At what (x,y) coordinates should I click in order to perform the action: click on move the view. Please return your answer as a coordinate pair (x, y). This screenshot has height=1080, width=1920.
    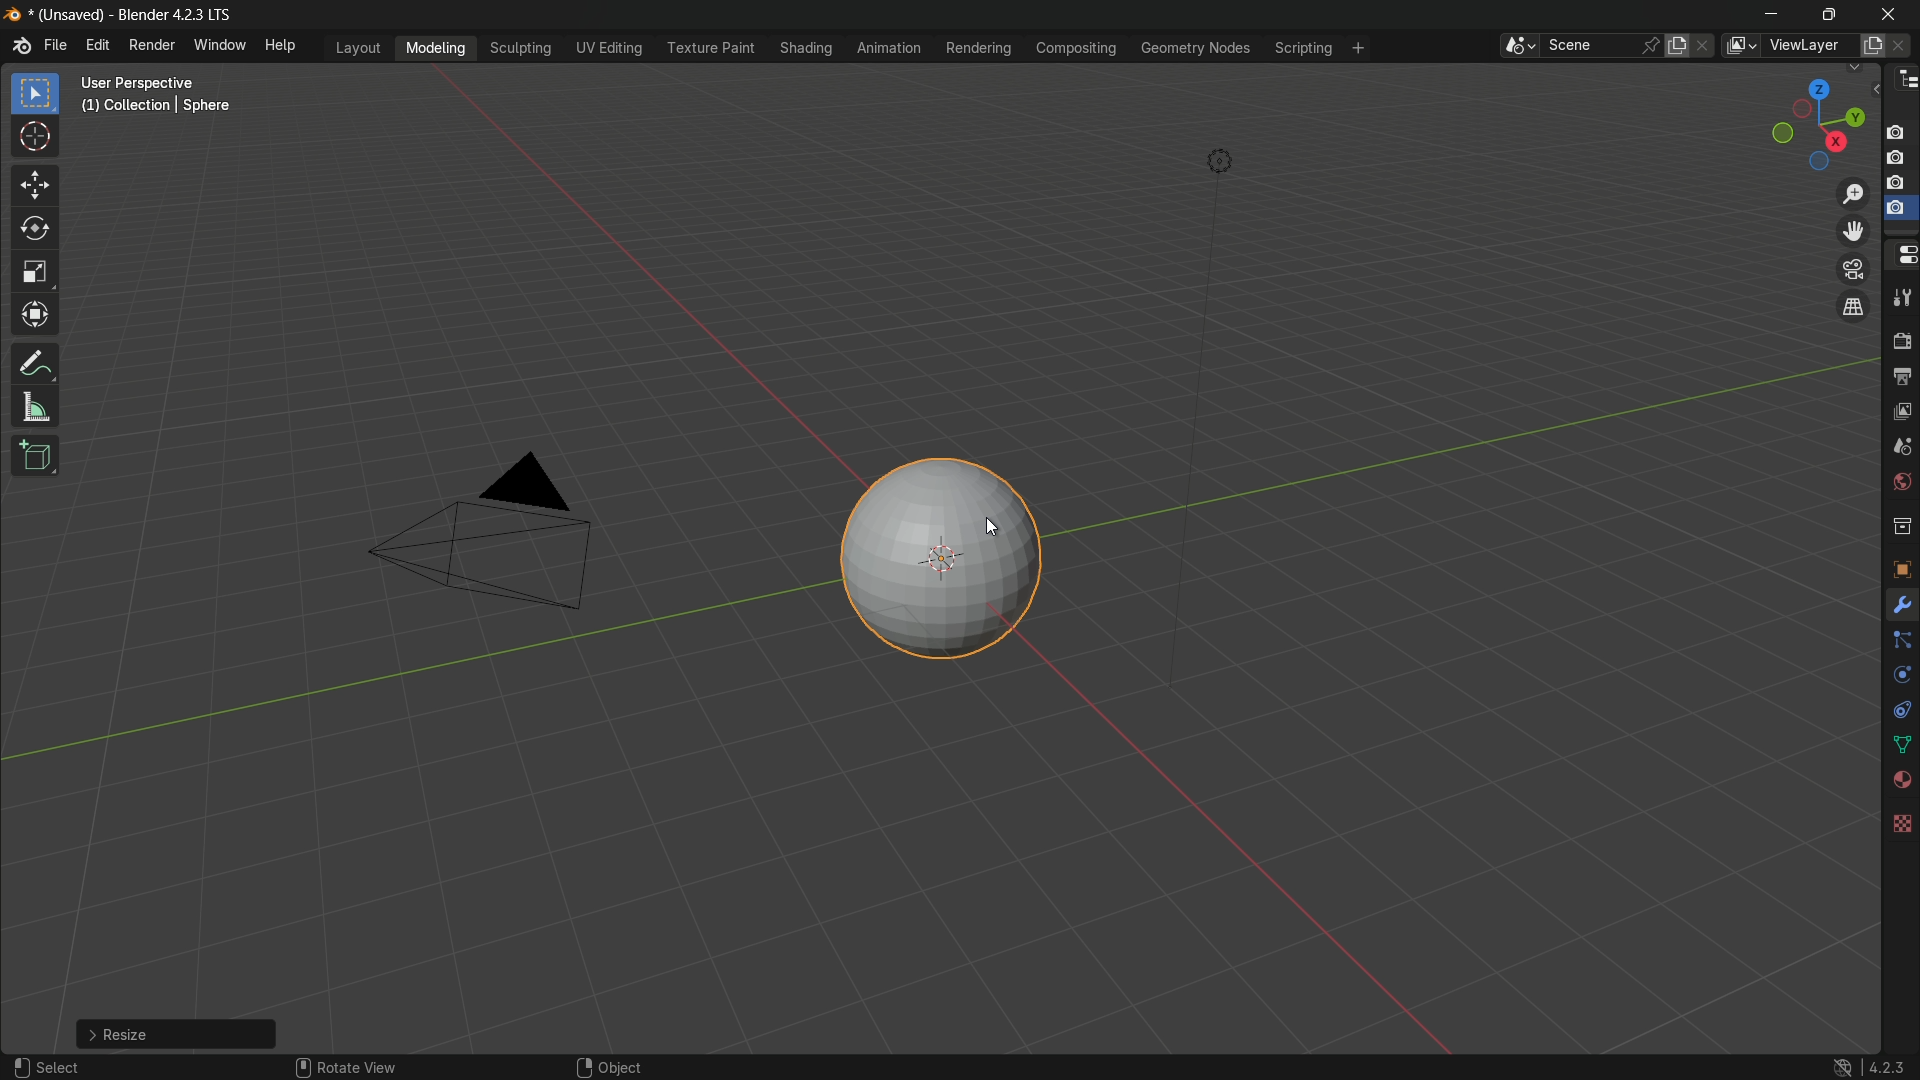
    Looking at the image, I should click on (1854, 232).